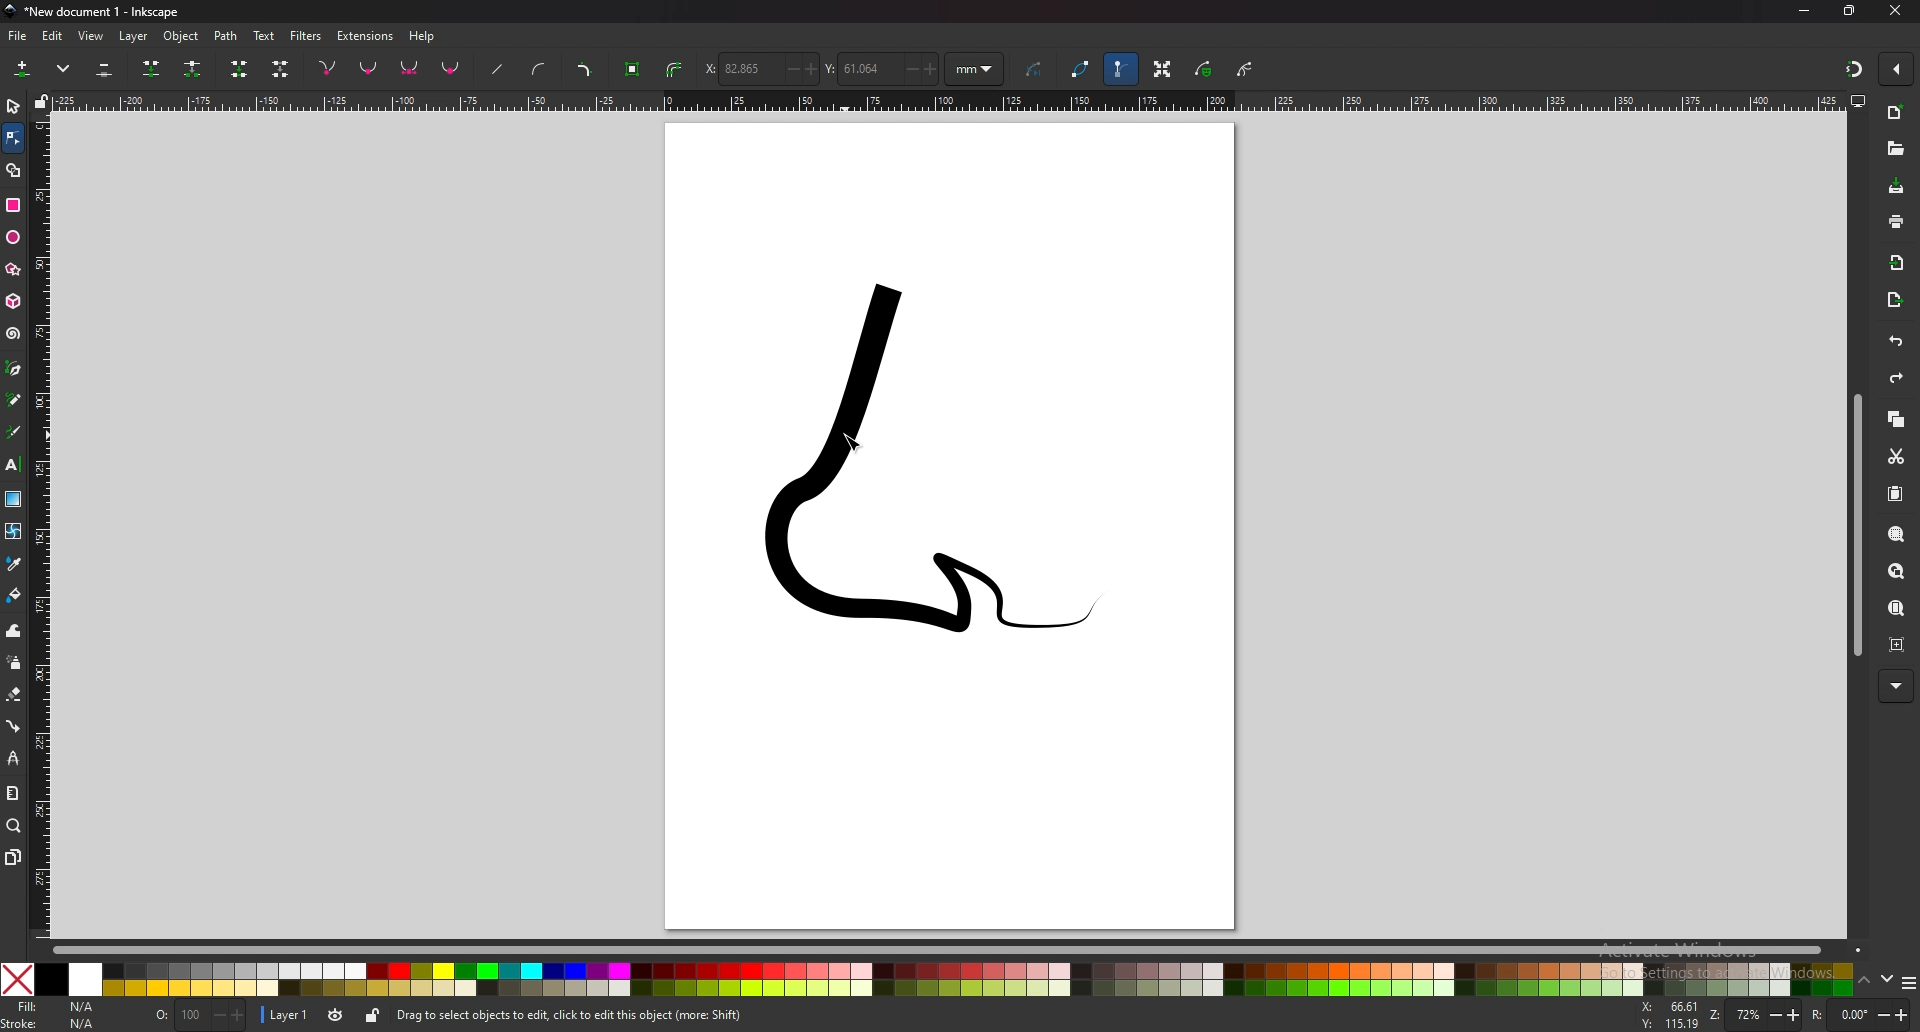  I want to click on filters, so click(307, 34).